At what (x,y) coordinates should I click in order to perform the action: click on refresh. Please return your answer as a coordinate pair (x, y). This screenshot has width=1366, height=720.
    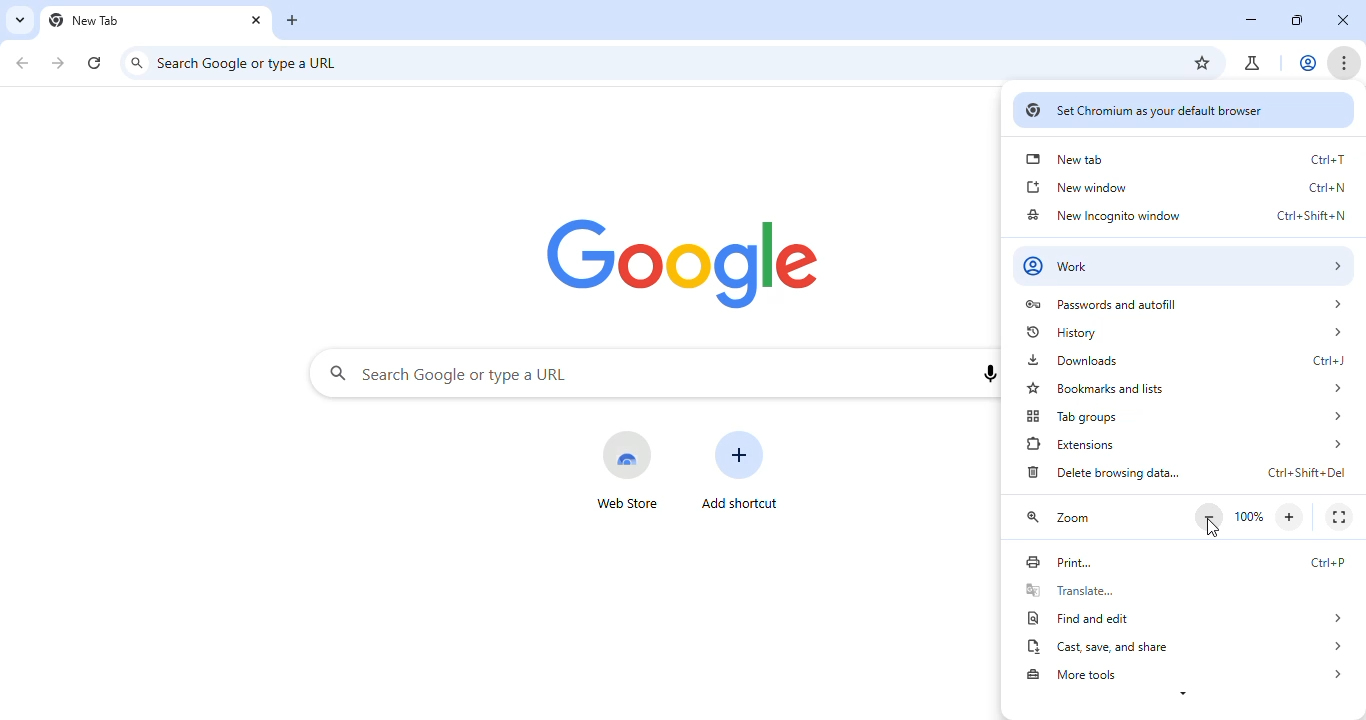
    Looking at the image, I should click on (96, 60).